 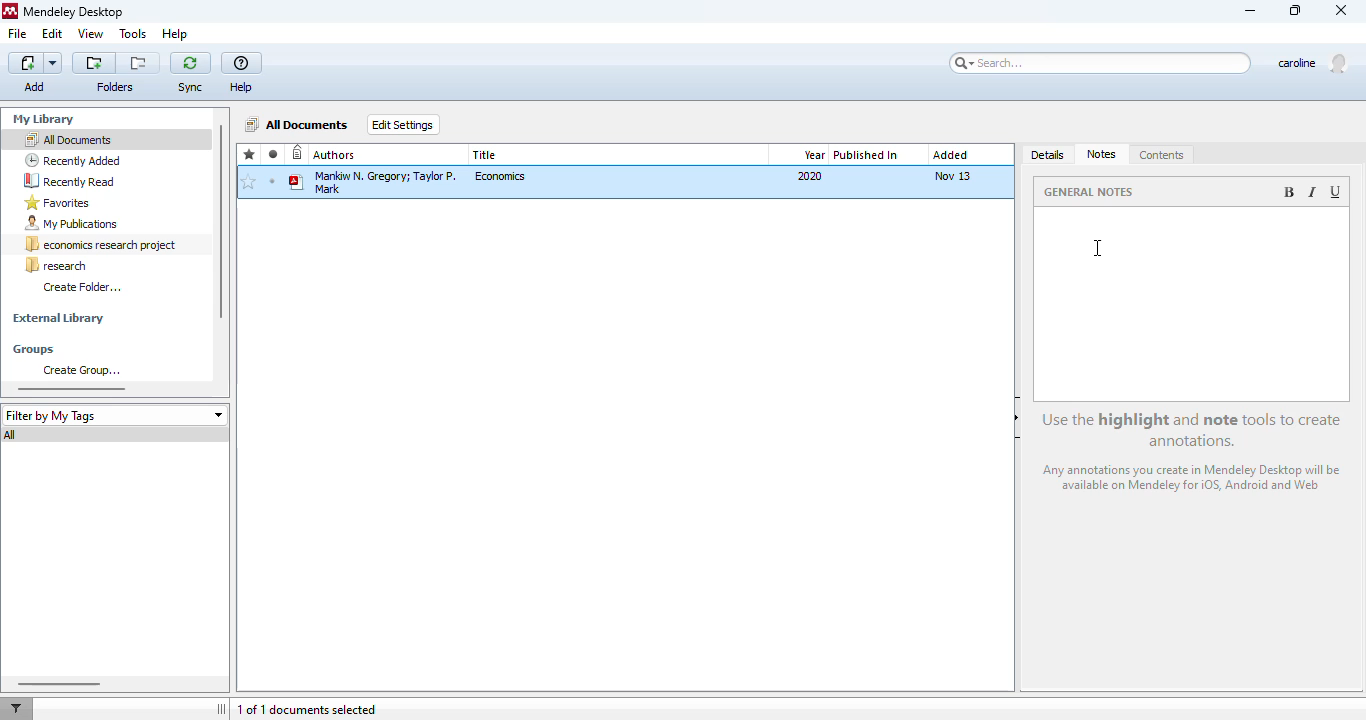 I want to click on file, so click(x=17, y=34).